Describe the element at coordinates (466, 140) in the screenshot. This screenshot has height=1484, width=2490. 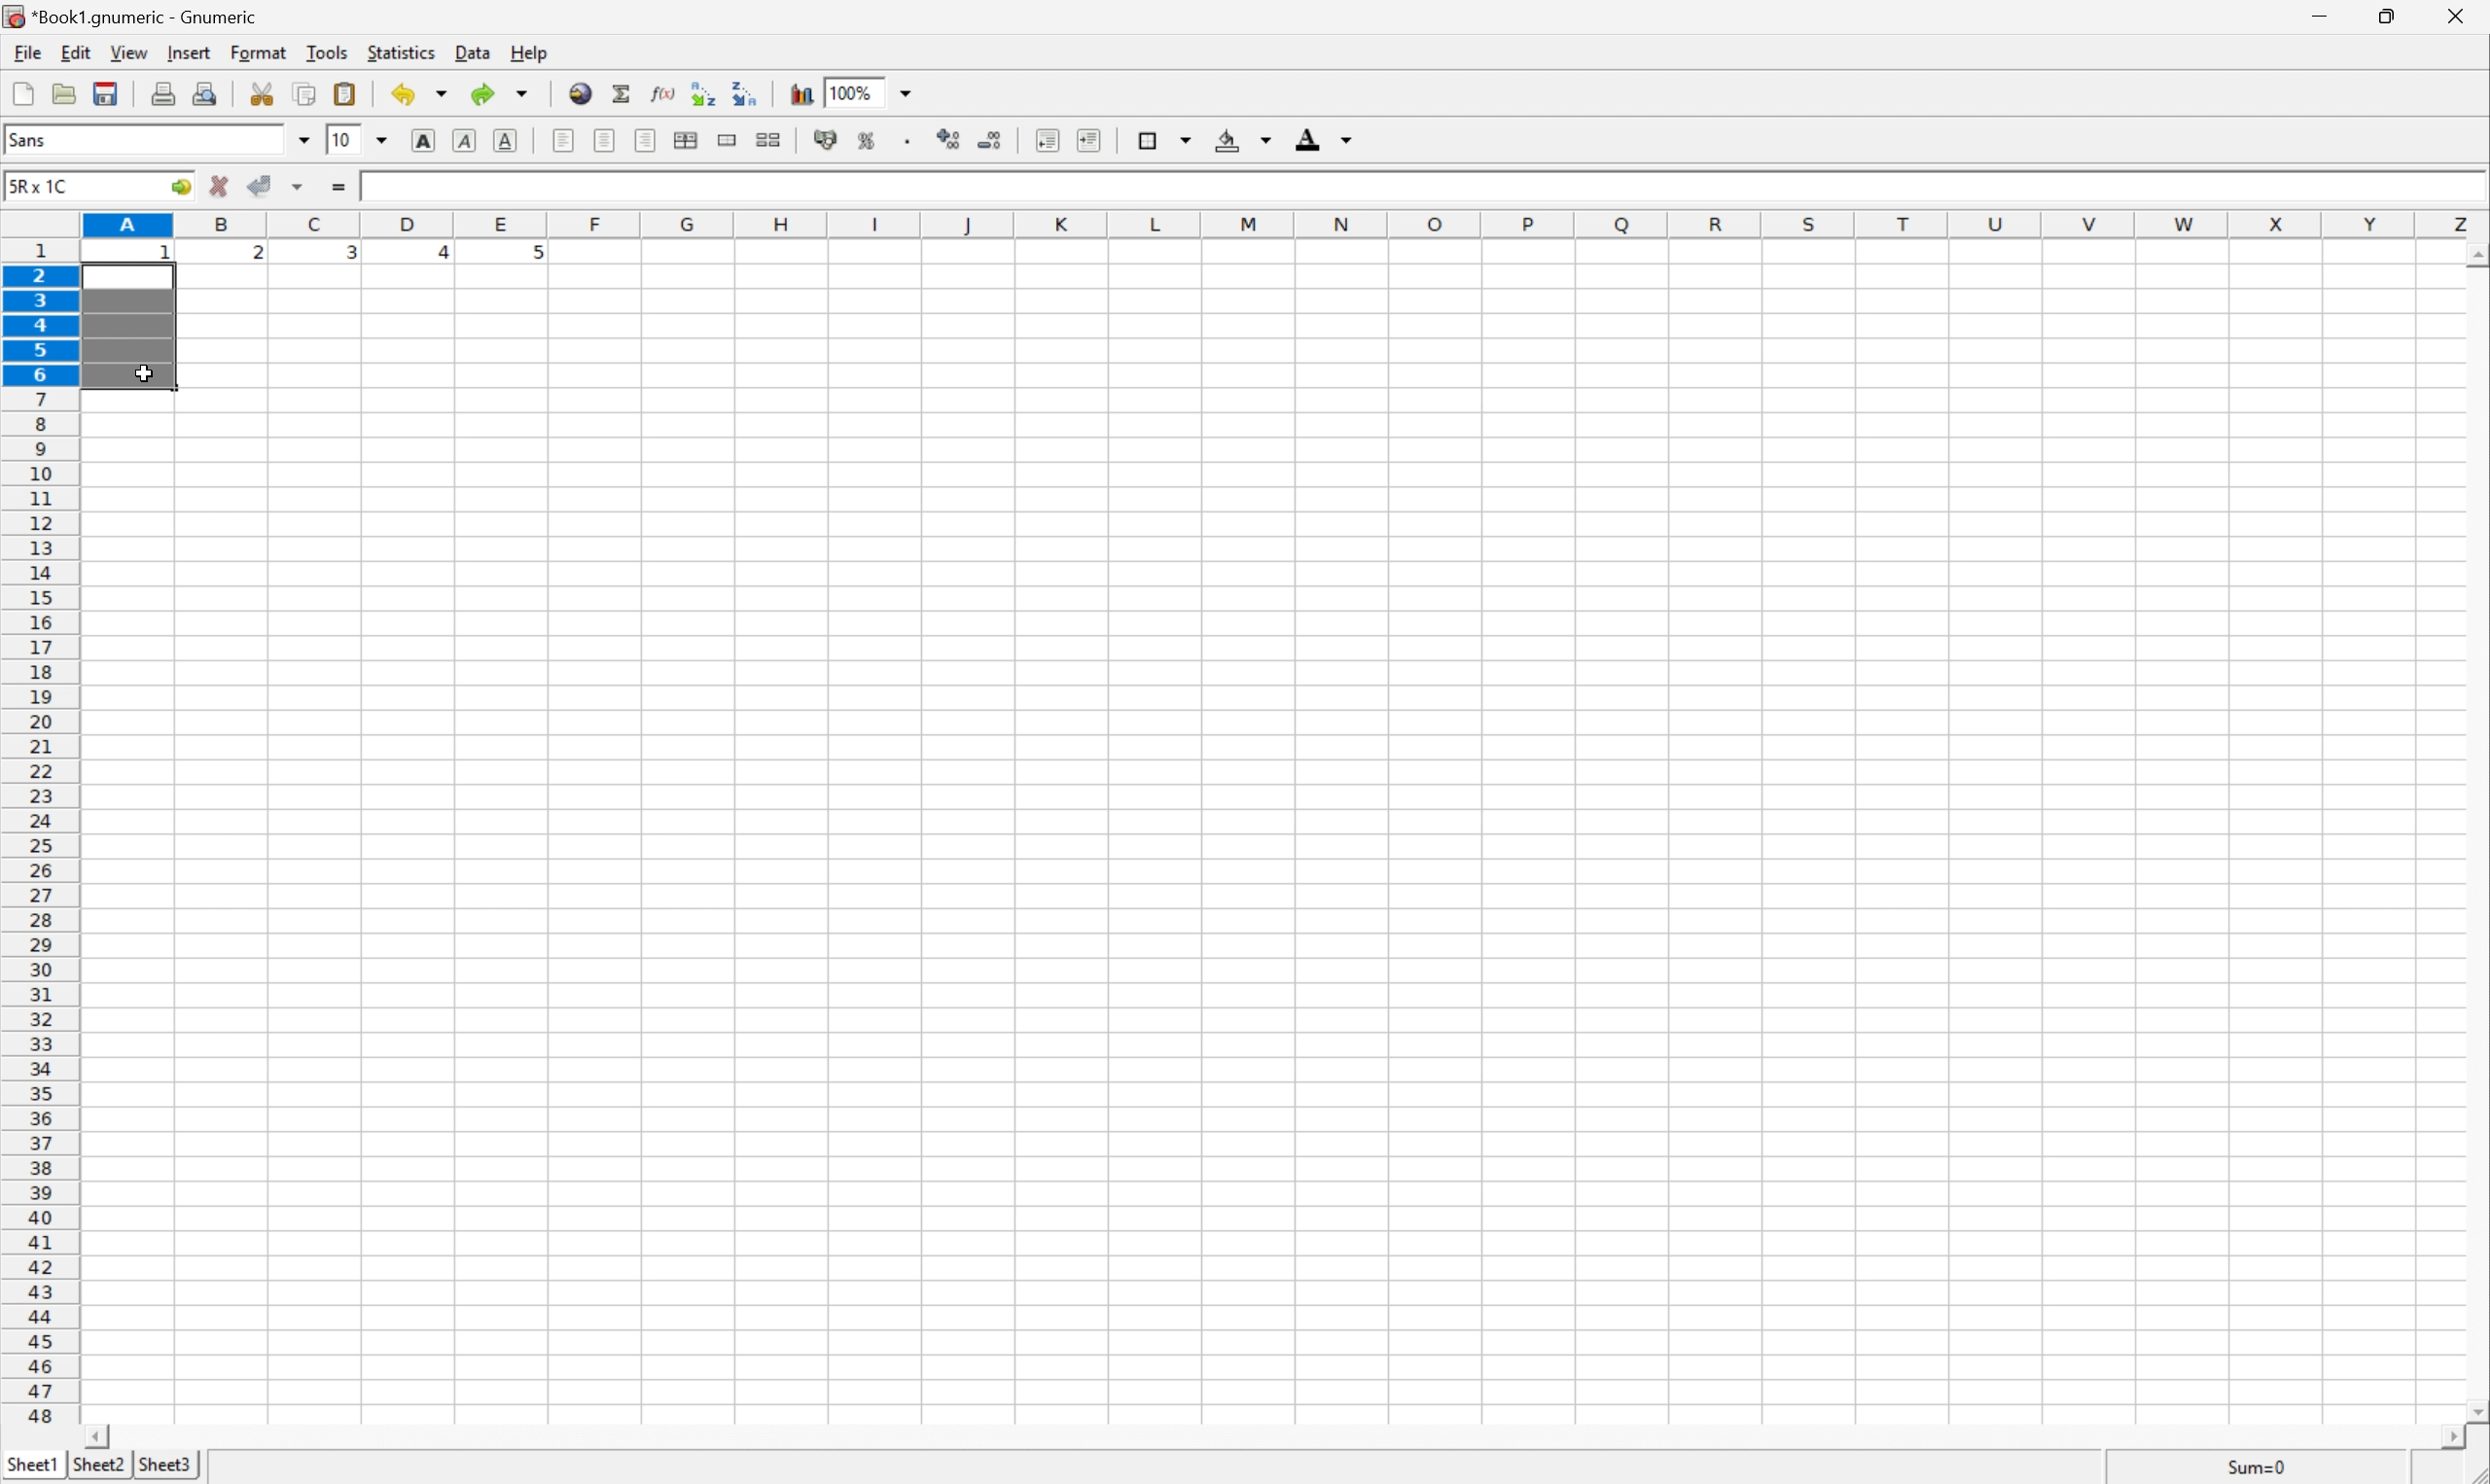
I see `italic` at that location.